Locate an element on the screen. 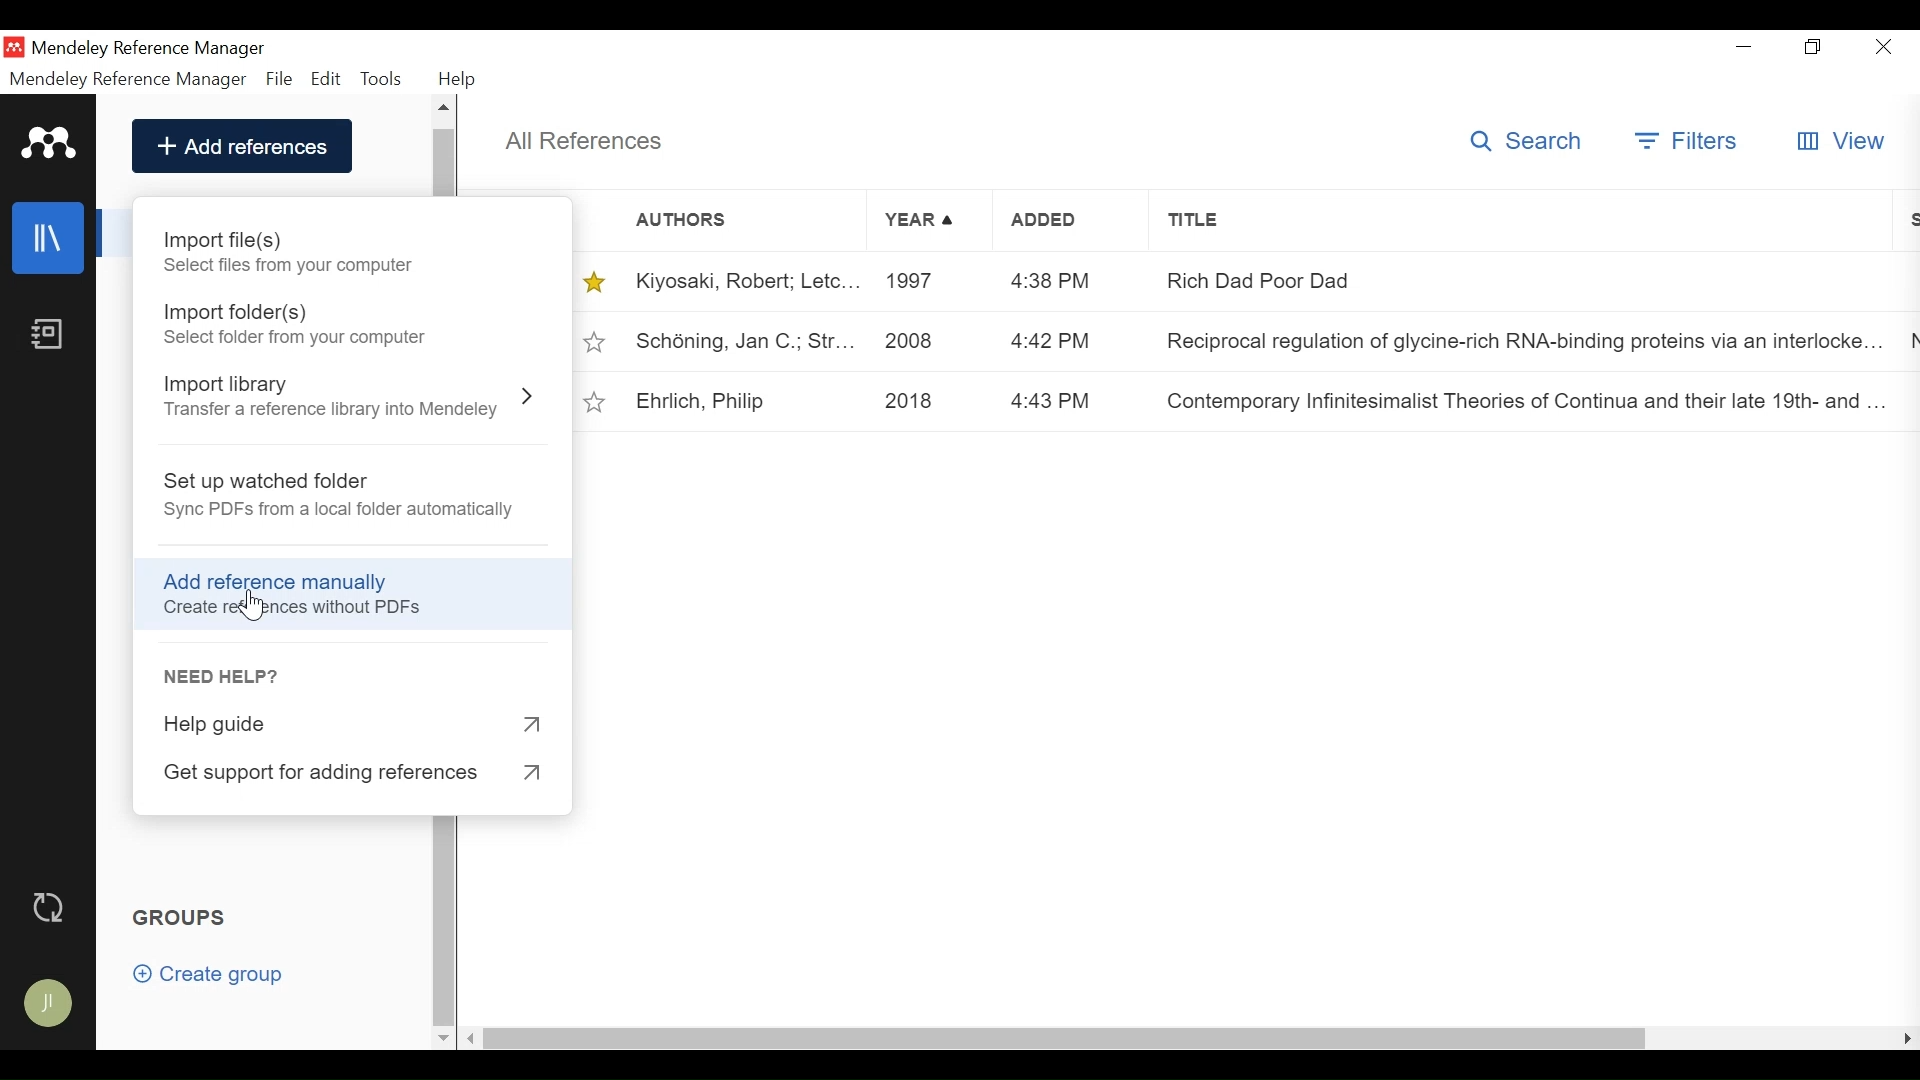 The height and width of the screenshot is (1080, 1920). Contemporary Infinitesimalist theories of continua and their late 19th and... is located at coordinates (1519, 401).